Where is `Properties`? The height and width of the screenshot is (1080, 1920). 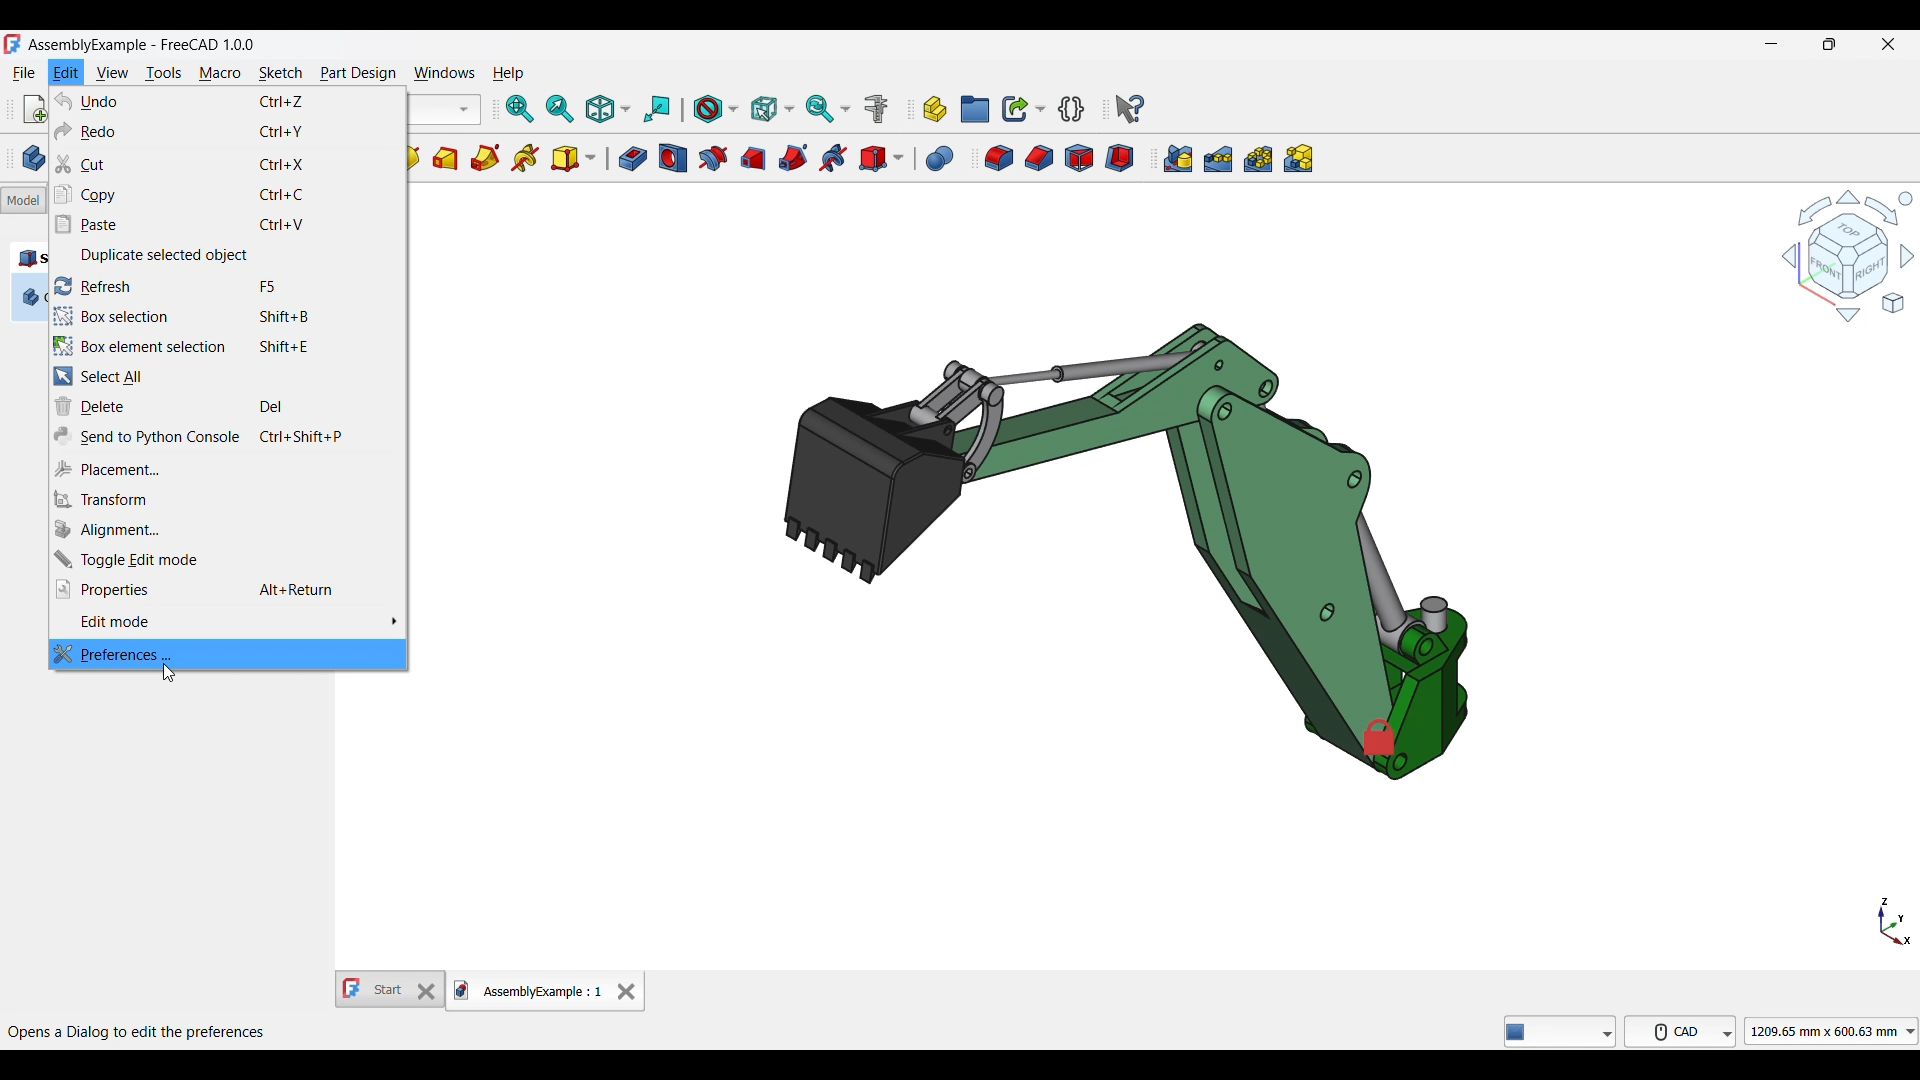 Properties is located at coordinates (227, 589).